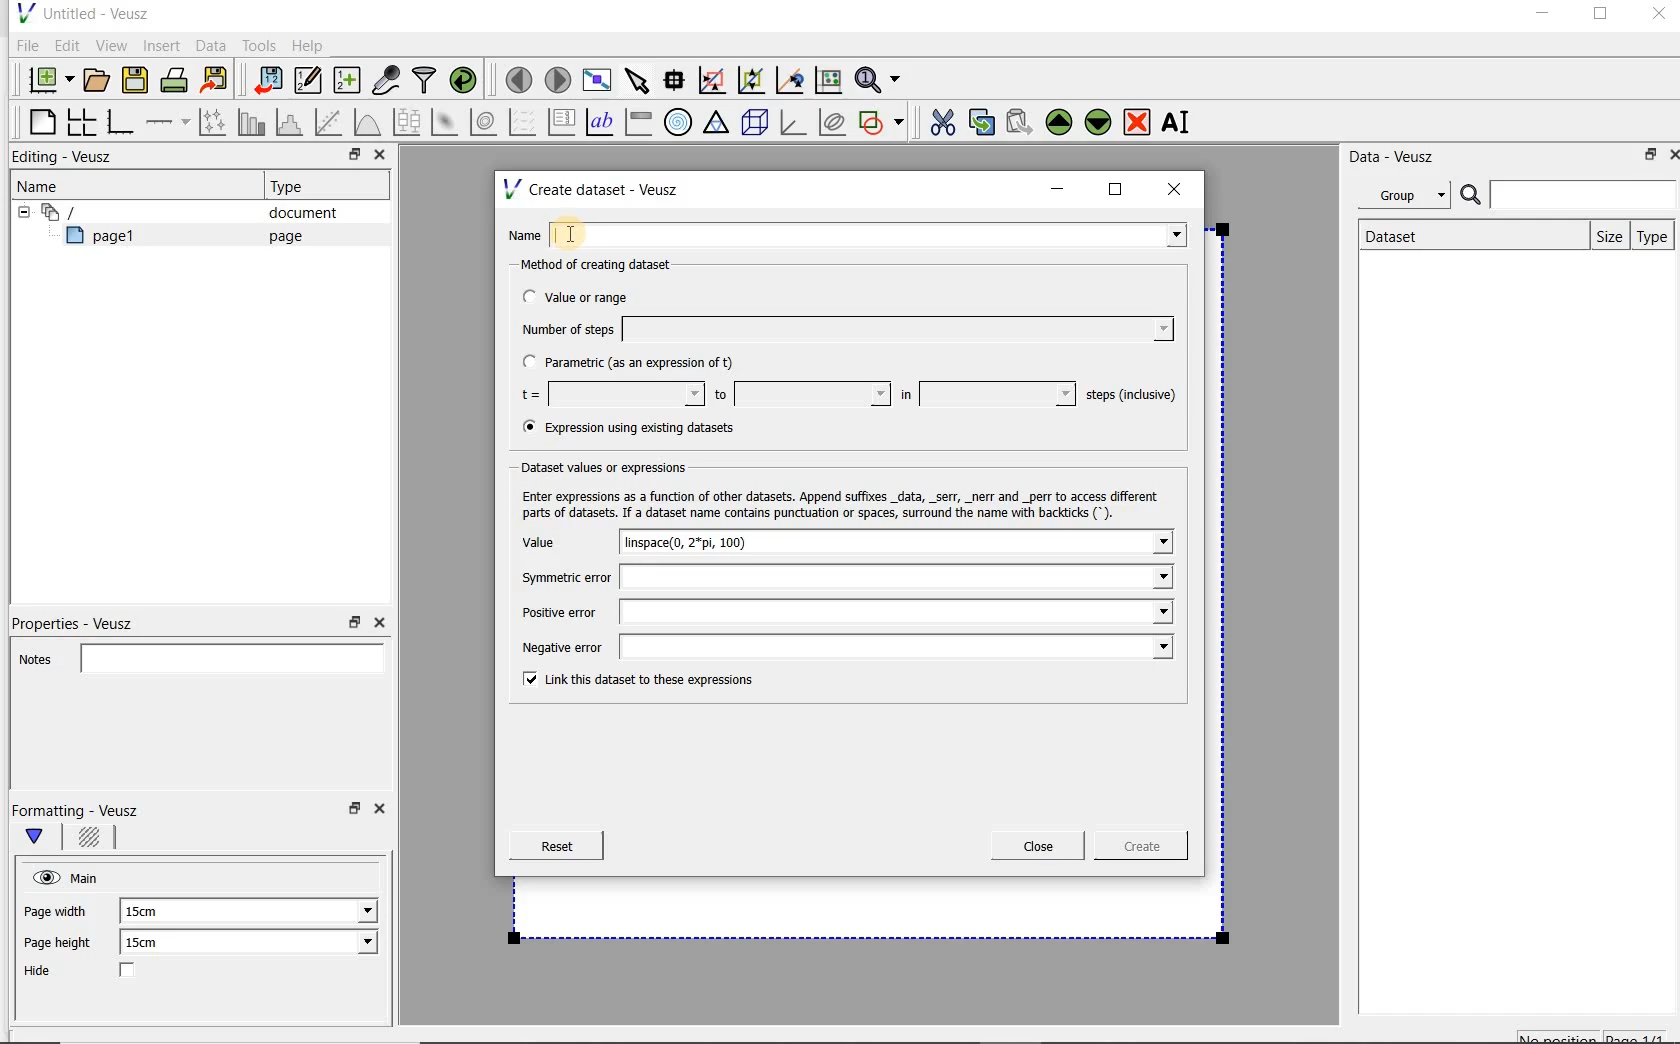 The image size is (1680, 1044). I want to click on restore down, so click(1645, 158).